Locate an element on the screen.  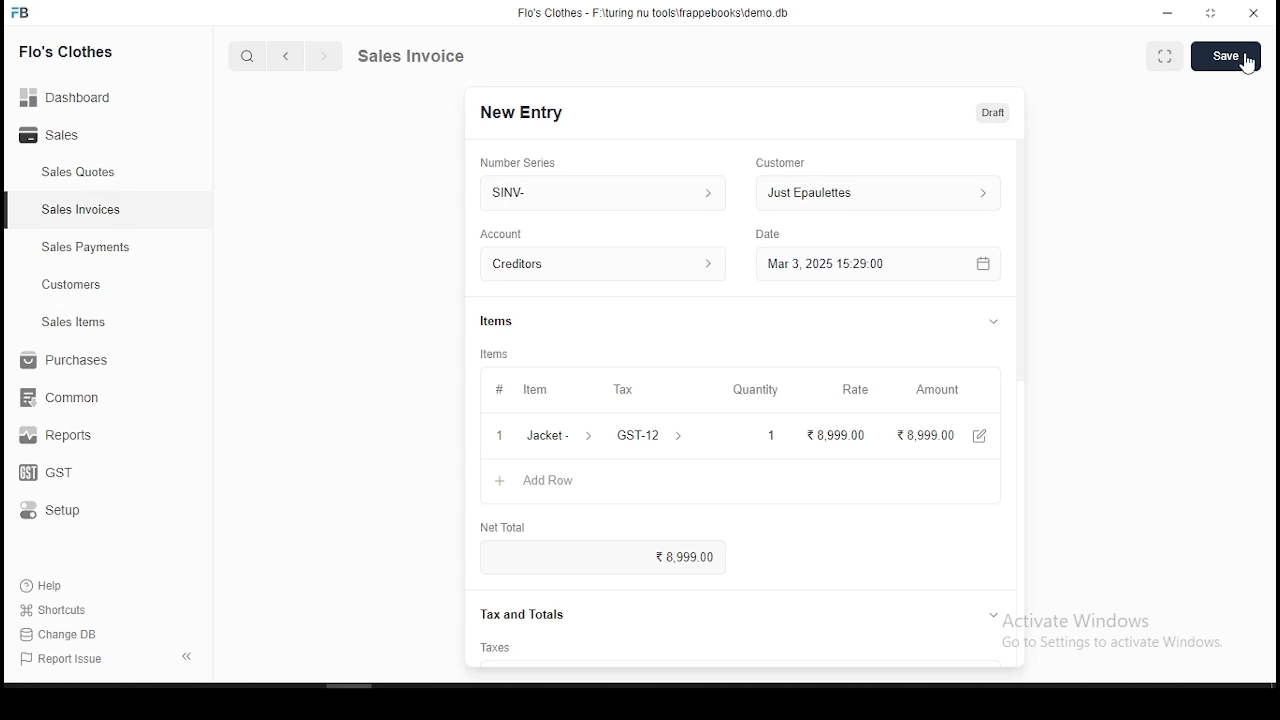
edit is located at coordinates (988, 435).